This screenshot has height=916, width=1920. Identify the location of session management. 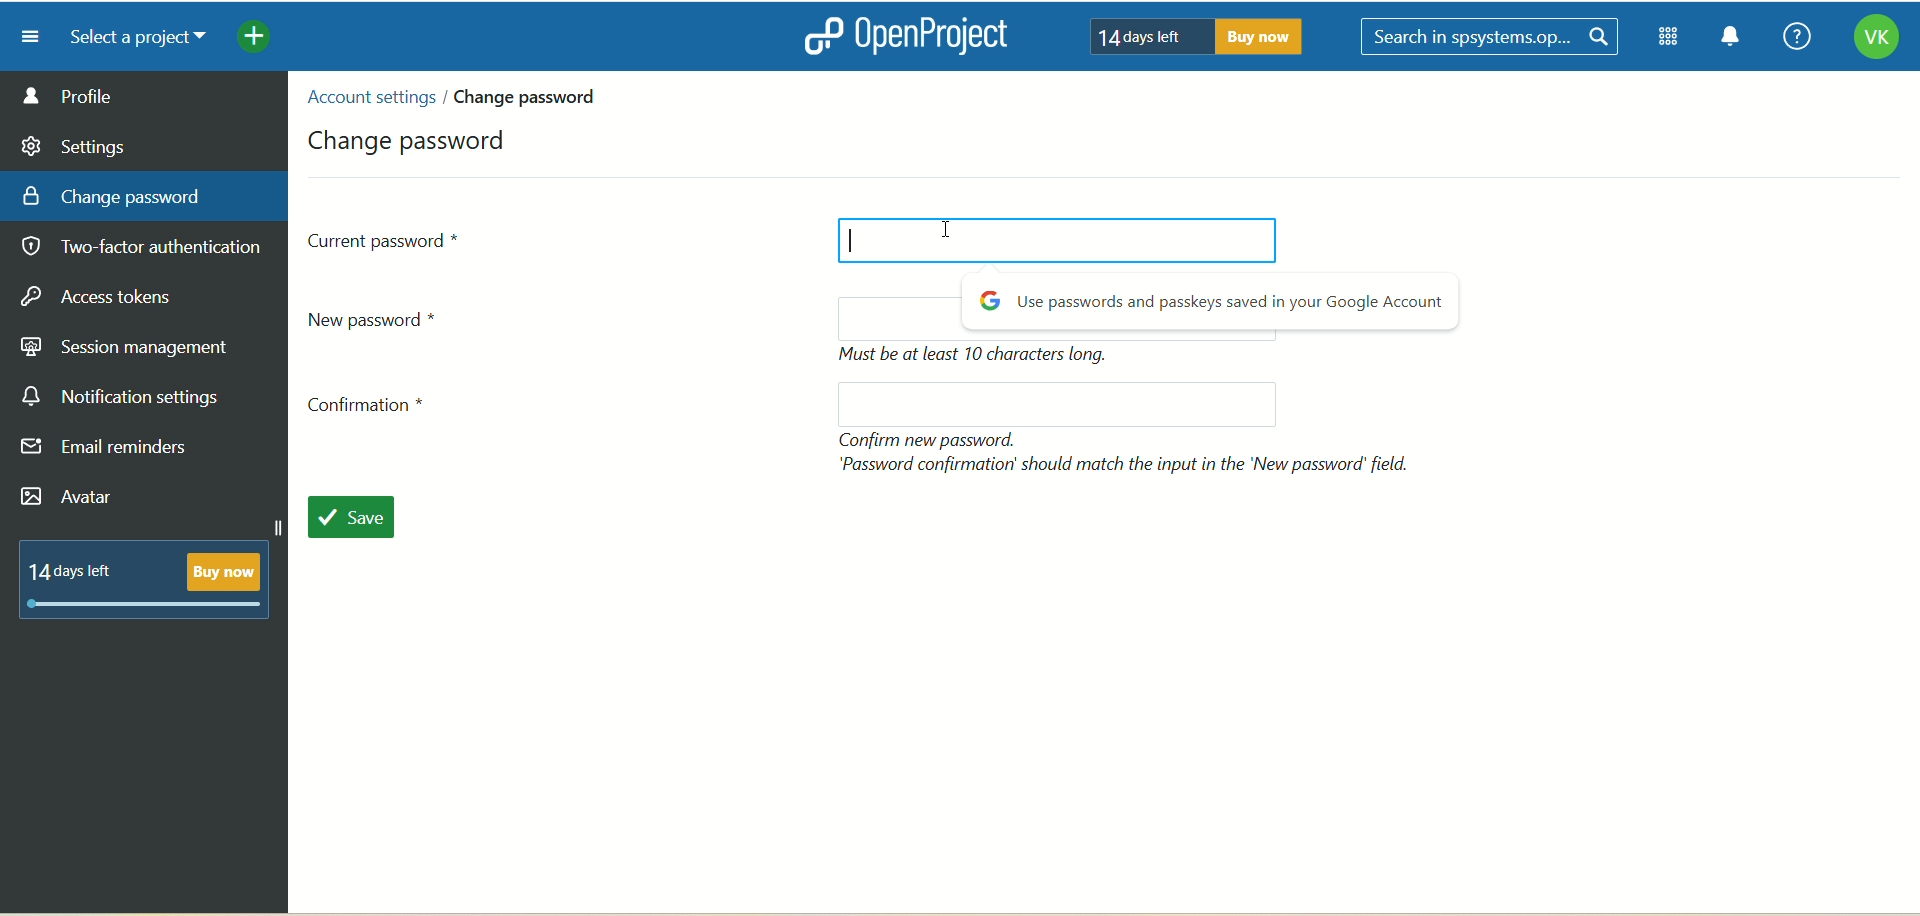
(127, 344).